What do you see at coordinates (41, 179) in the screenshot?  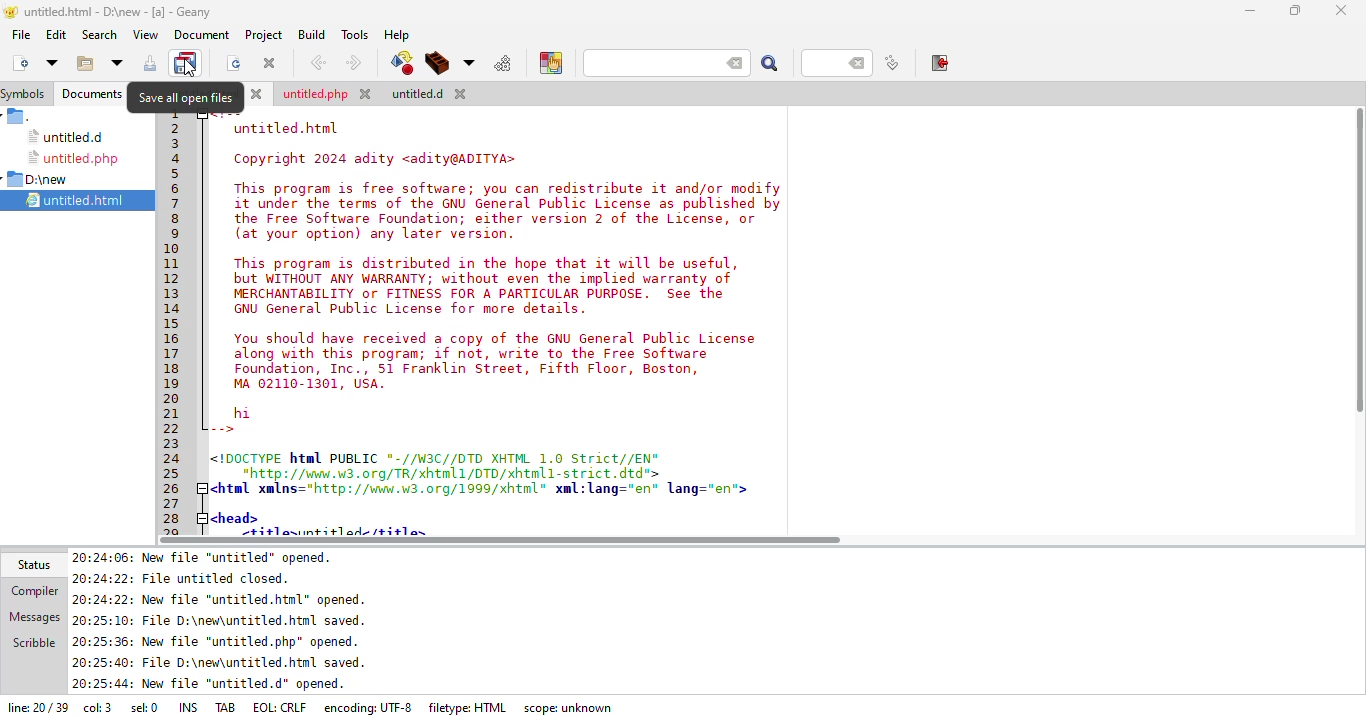 I see `d` at bounding box center [41, 179].